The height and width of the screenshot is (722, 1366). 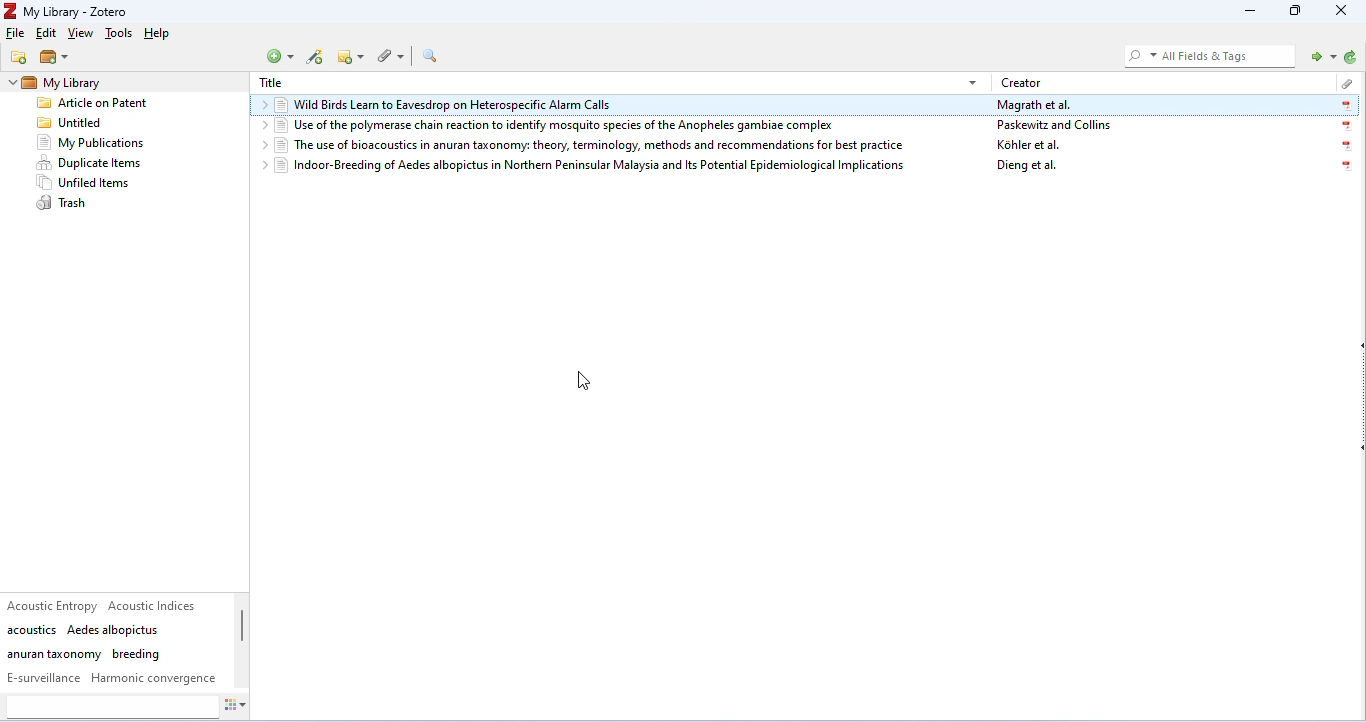 What do you see at coordinates (112, 678) in the screenshot?
I see `E surveniance Harmonic convergence` at bounding box center [112, 678].